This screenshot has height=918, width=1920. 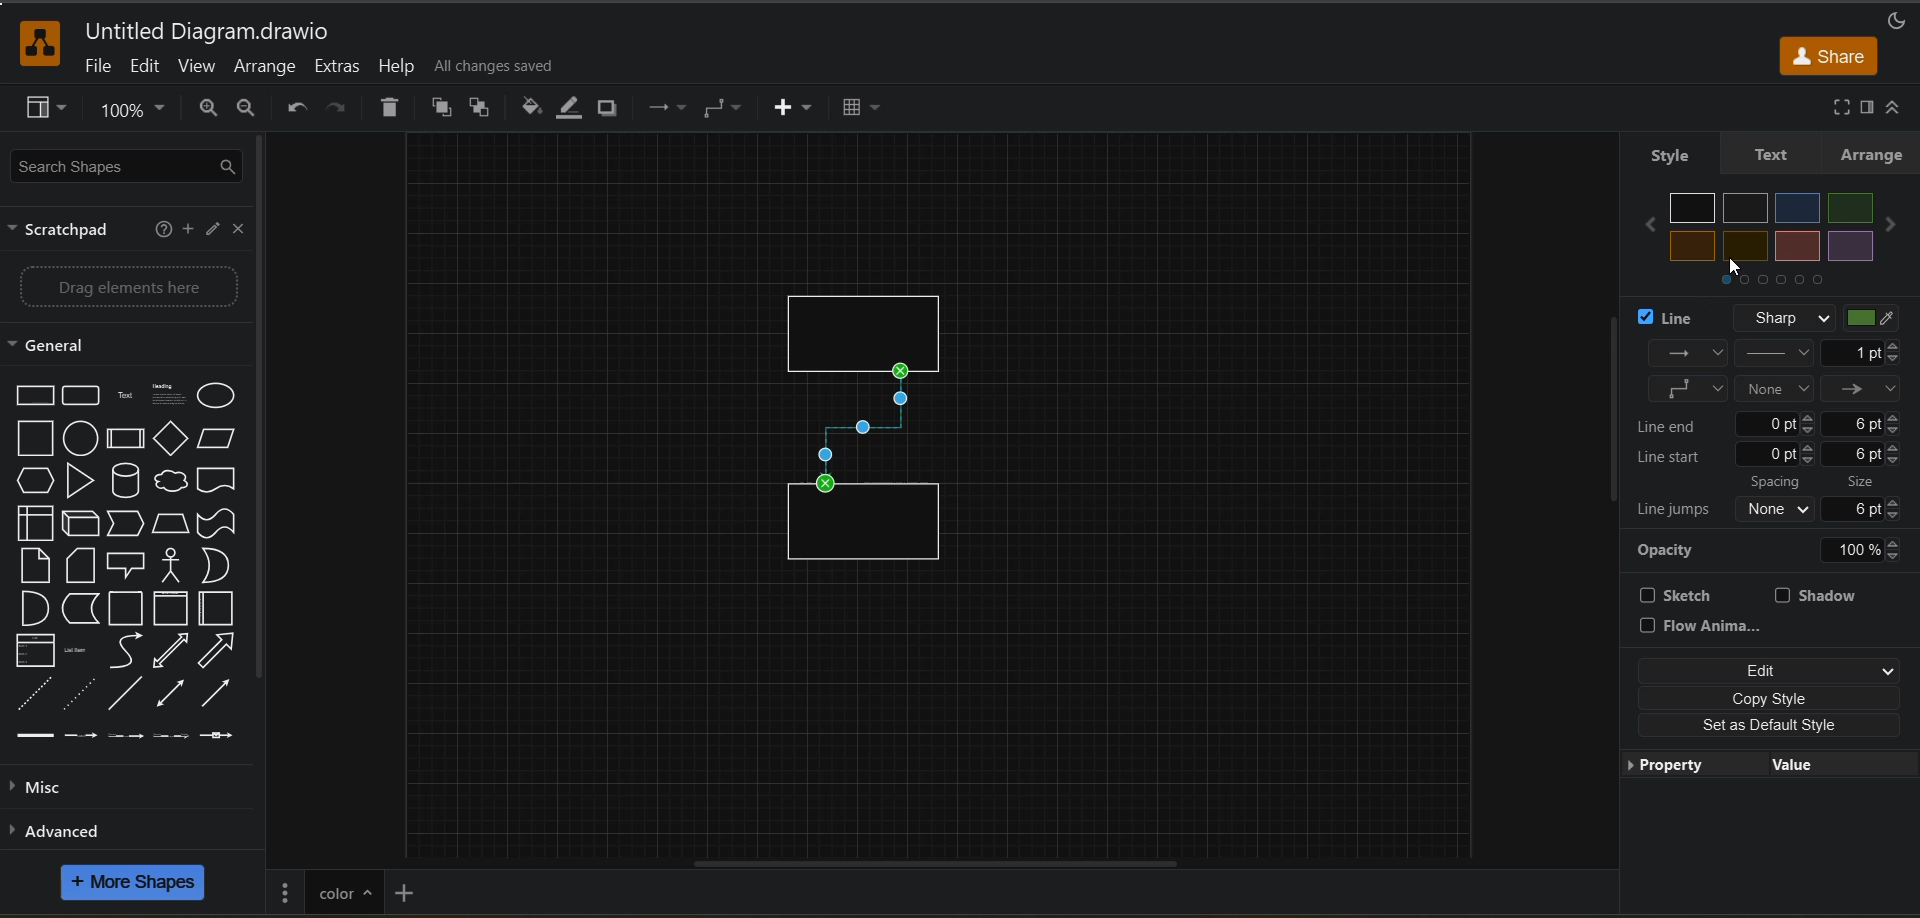 What do you see at coordinates (172, 439) in the screenshot?
I see `Diamond` at bounding box center [172, 439].